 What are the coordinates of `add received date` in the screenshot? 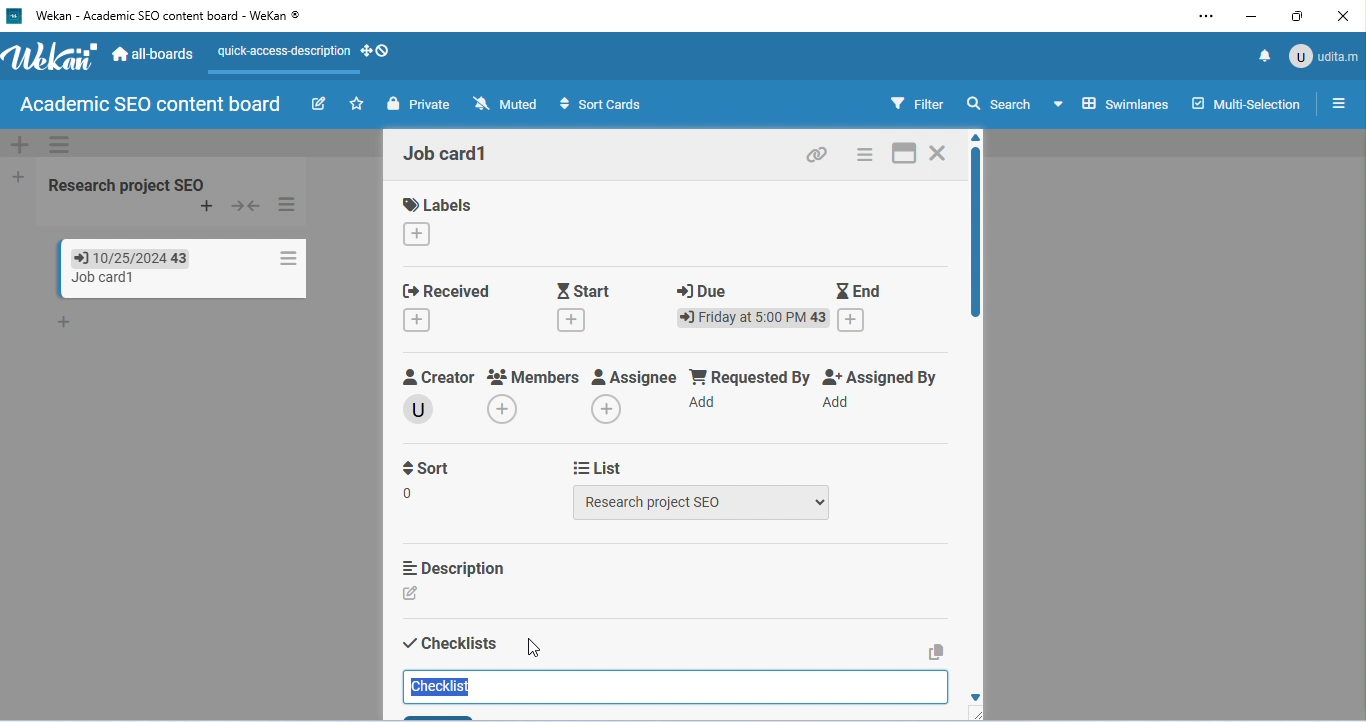 It's located at (418, 321).